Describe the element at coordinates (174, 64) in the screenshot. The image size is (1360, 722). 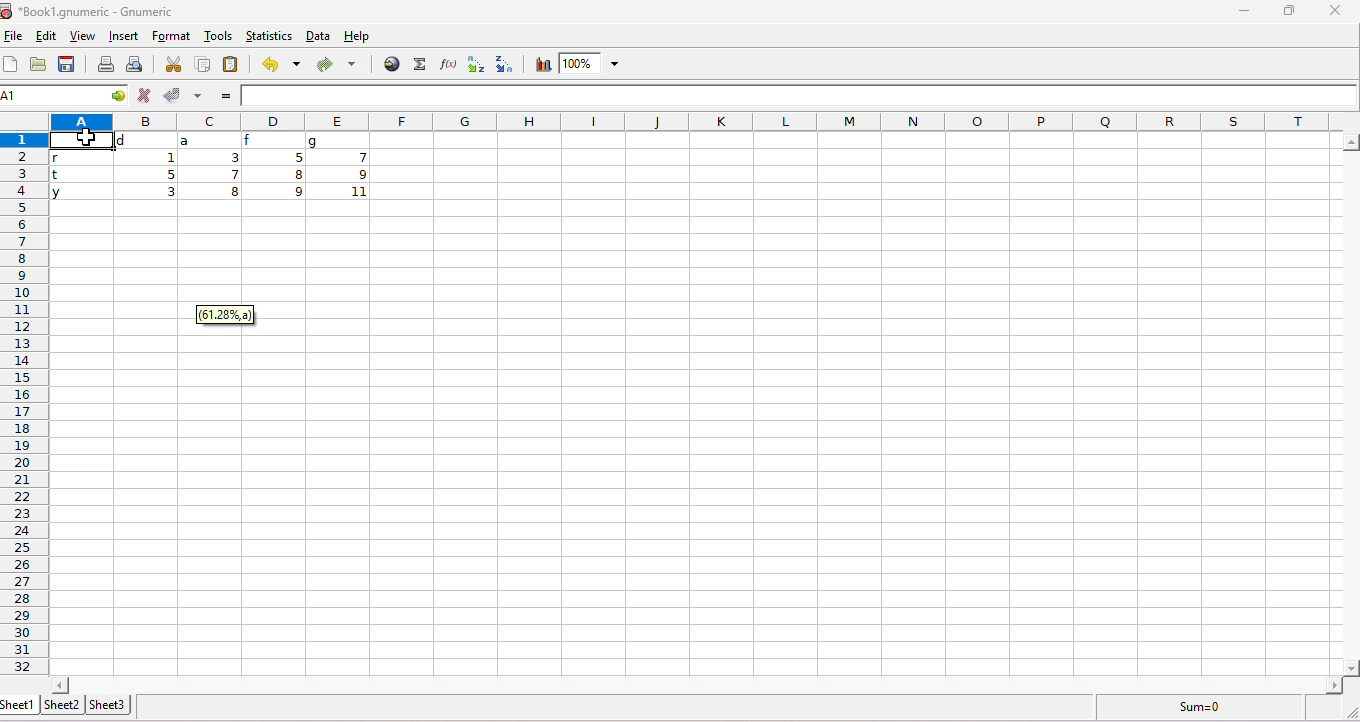
I see `cut` at that location.